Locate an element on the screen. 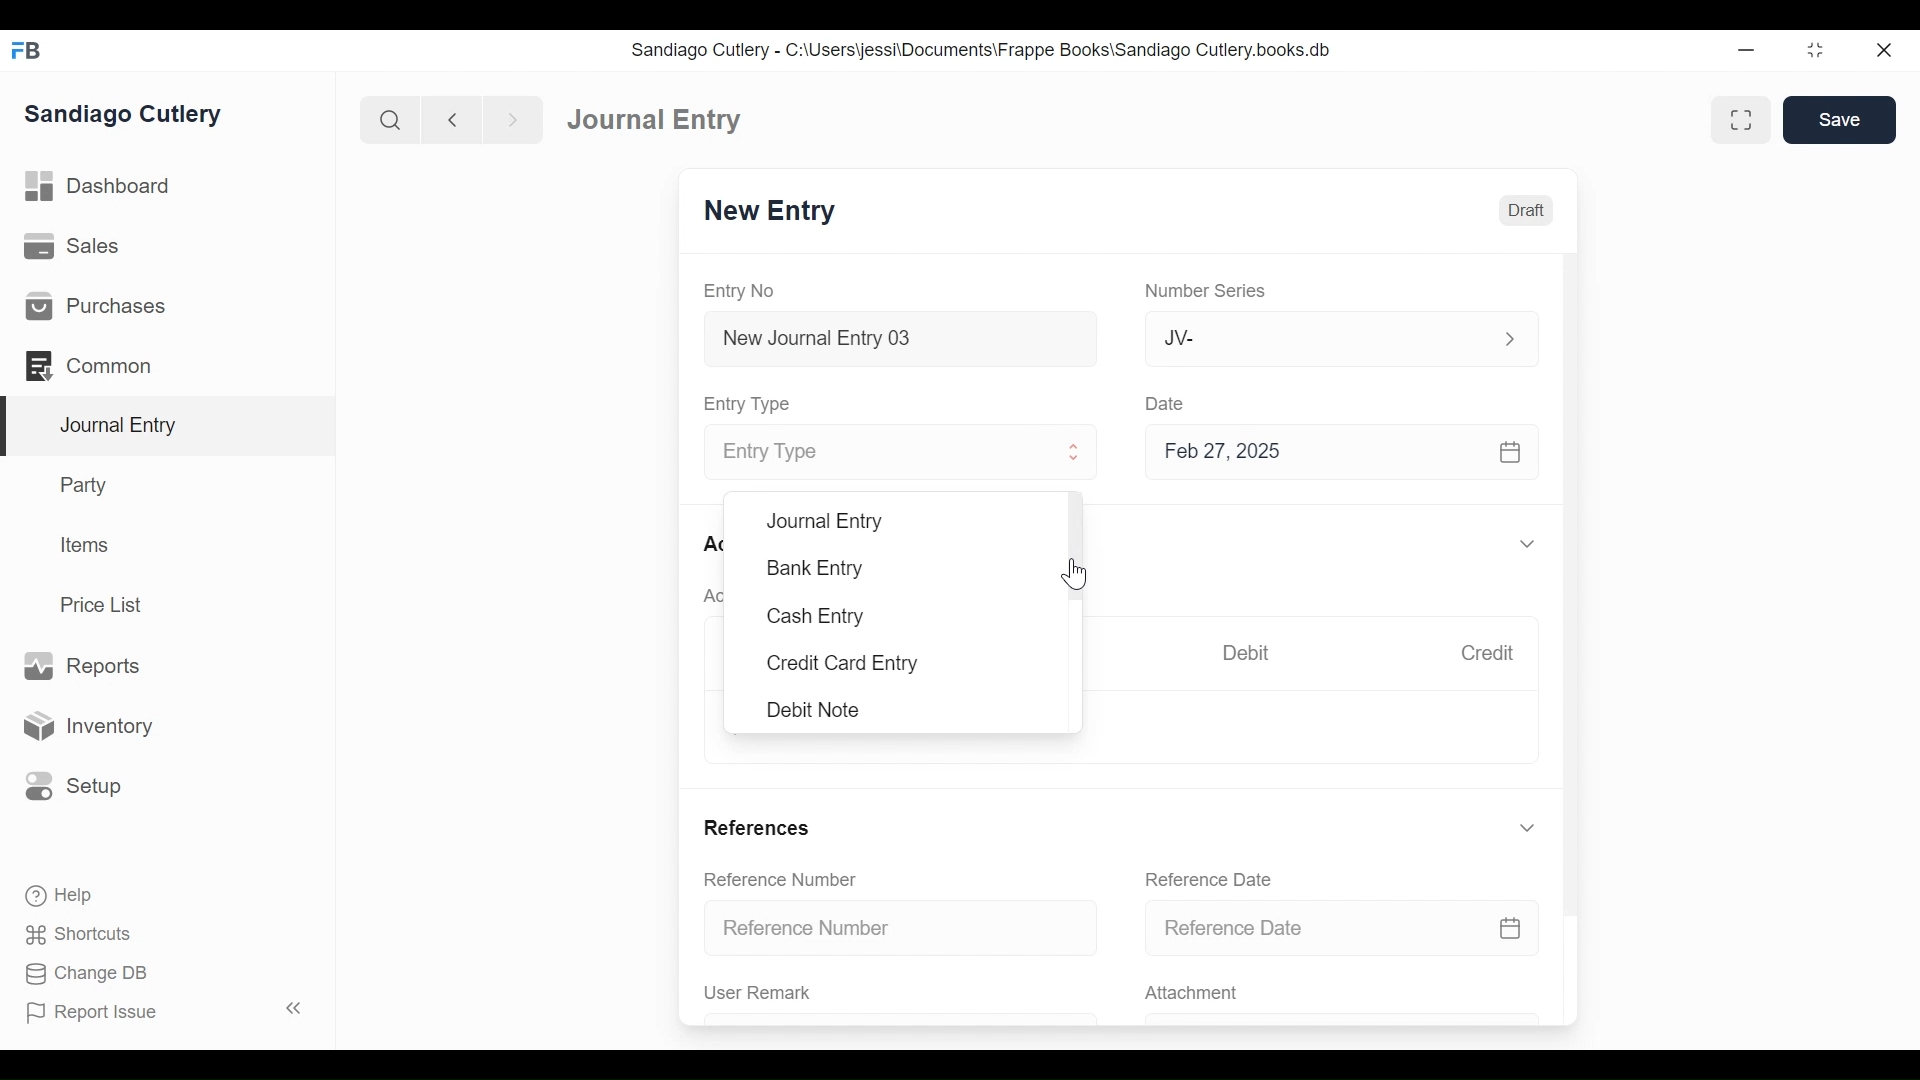 Image resolution: width=1920 pixels, height=1080 pixels. Report Issue is located at coordinates (93, 1013).